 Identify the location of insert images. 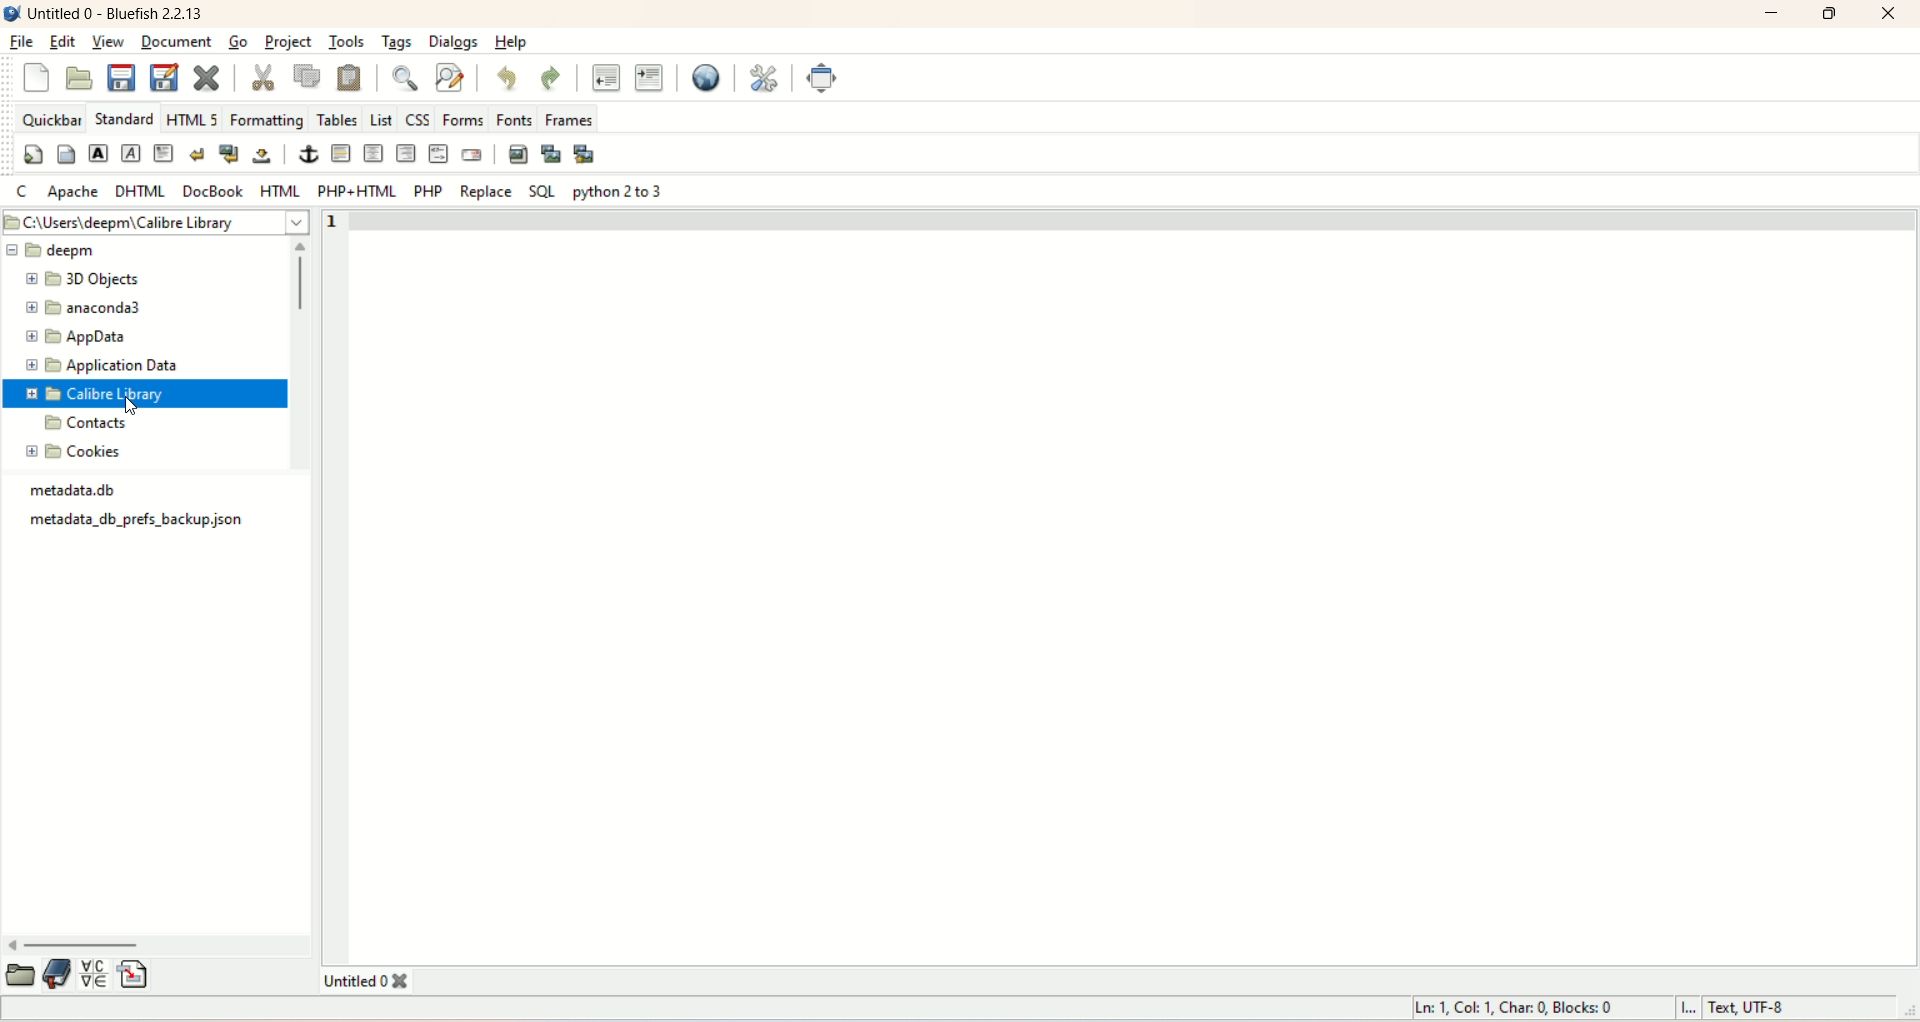
(517, 153).